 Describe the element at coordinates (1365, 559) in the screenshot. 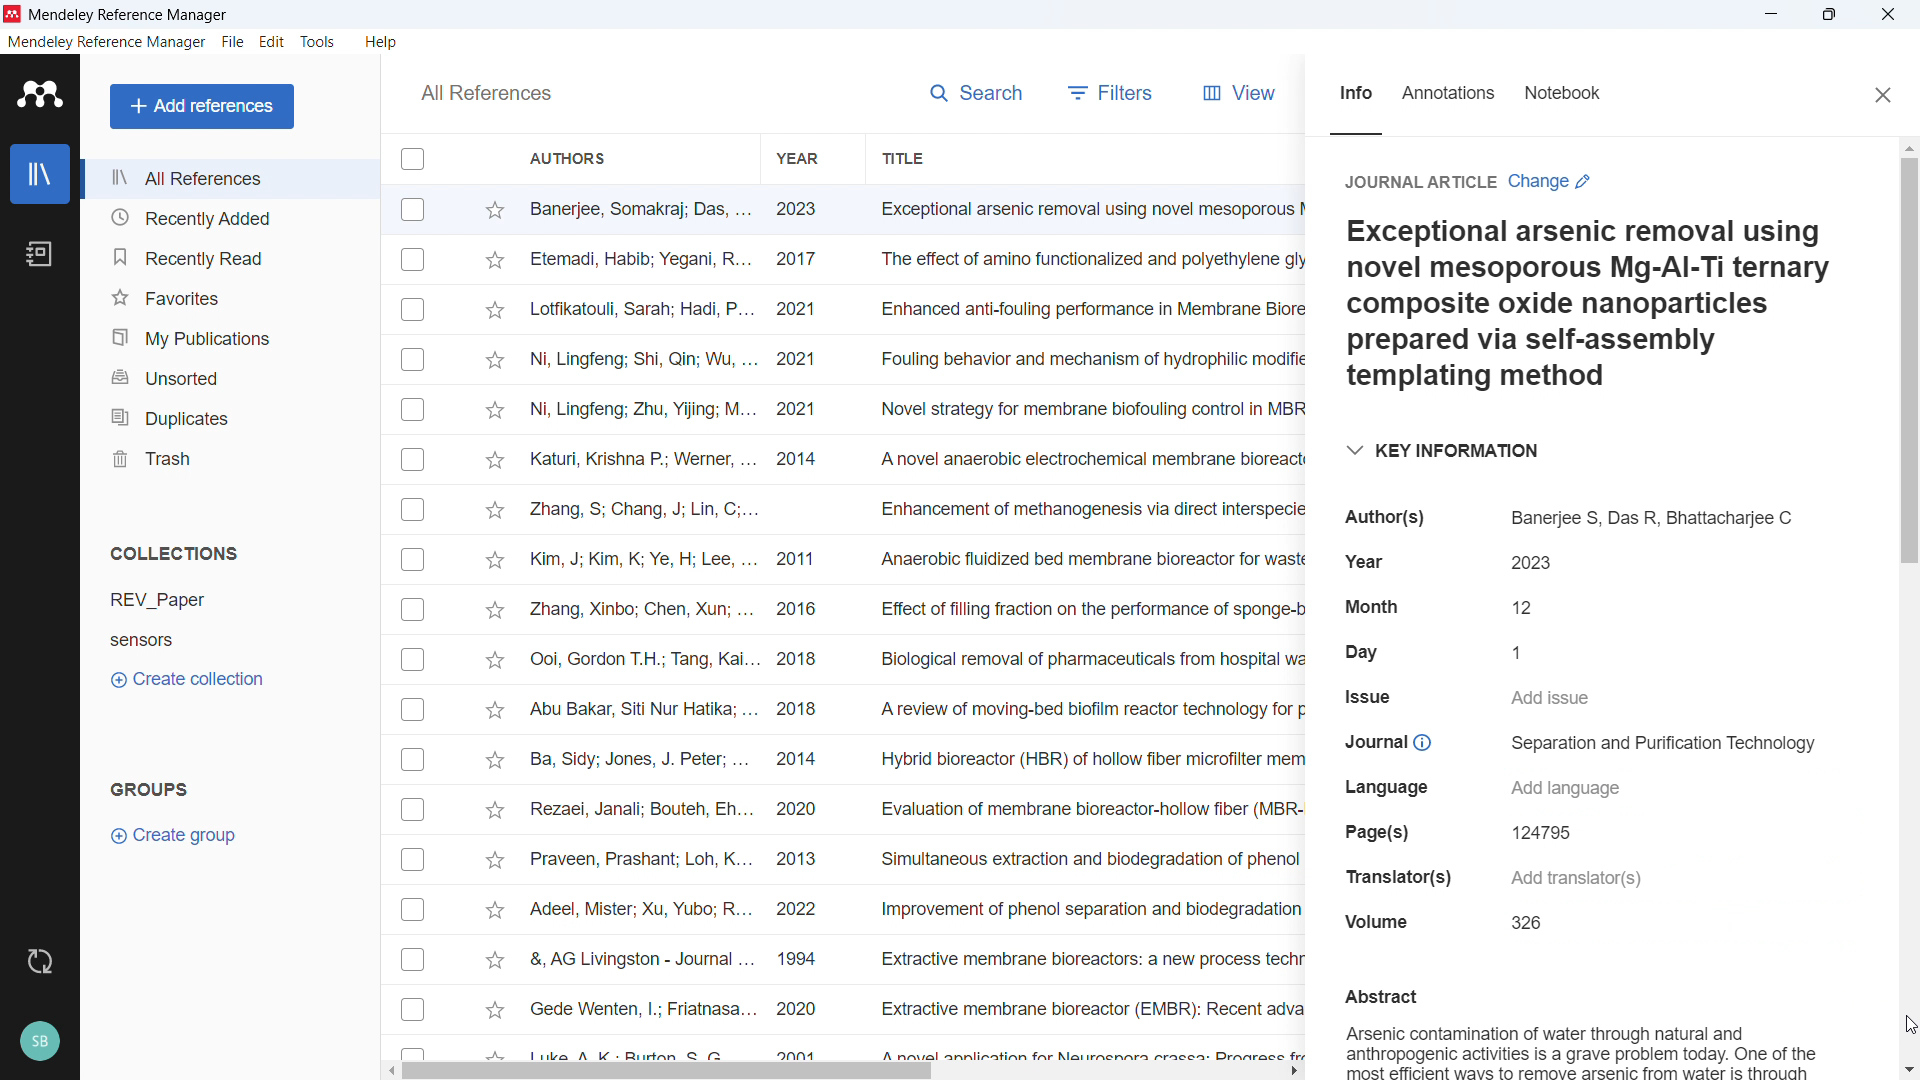

I see `year` at that location.